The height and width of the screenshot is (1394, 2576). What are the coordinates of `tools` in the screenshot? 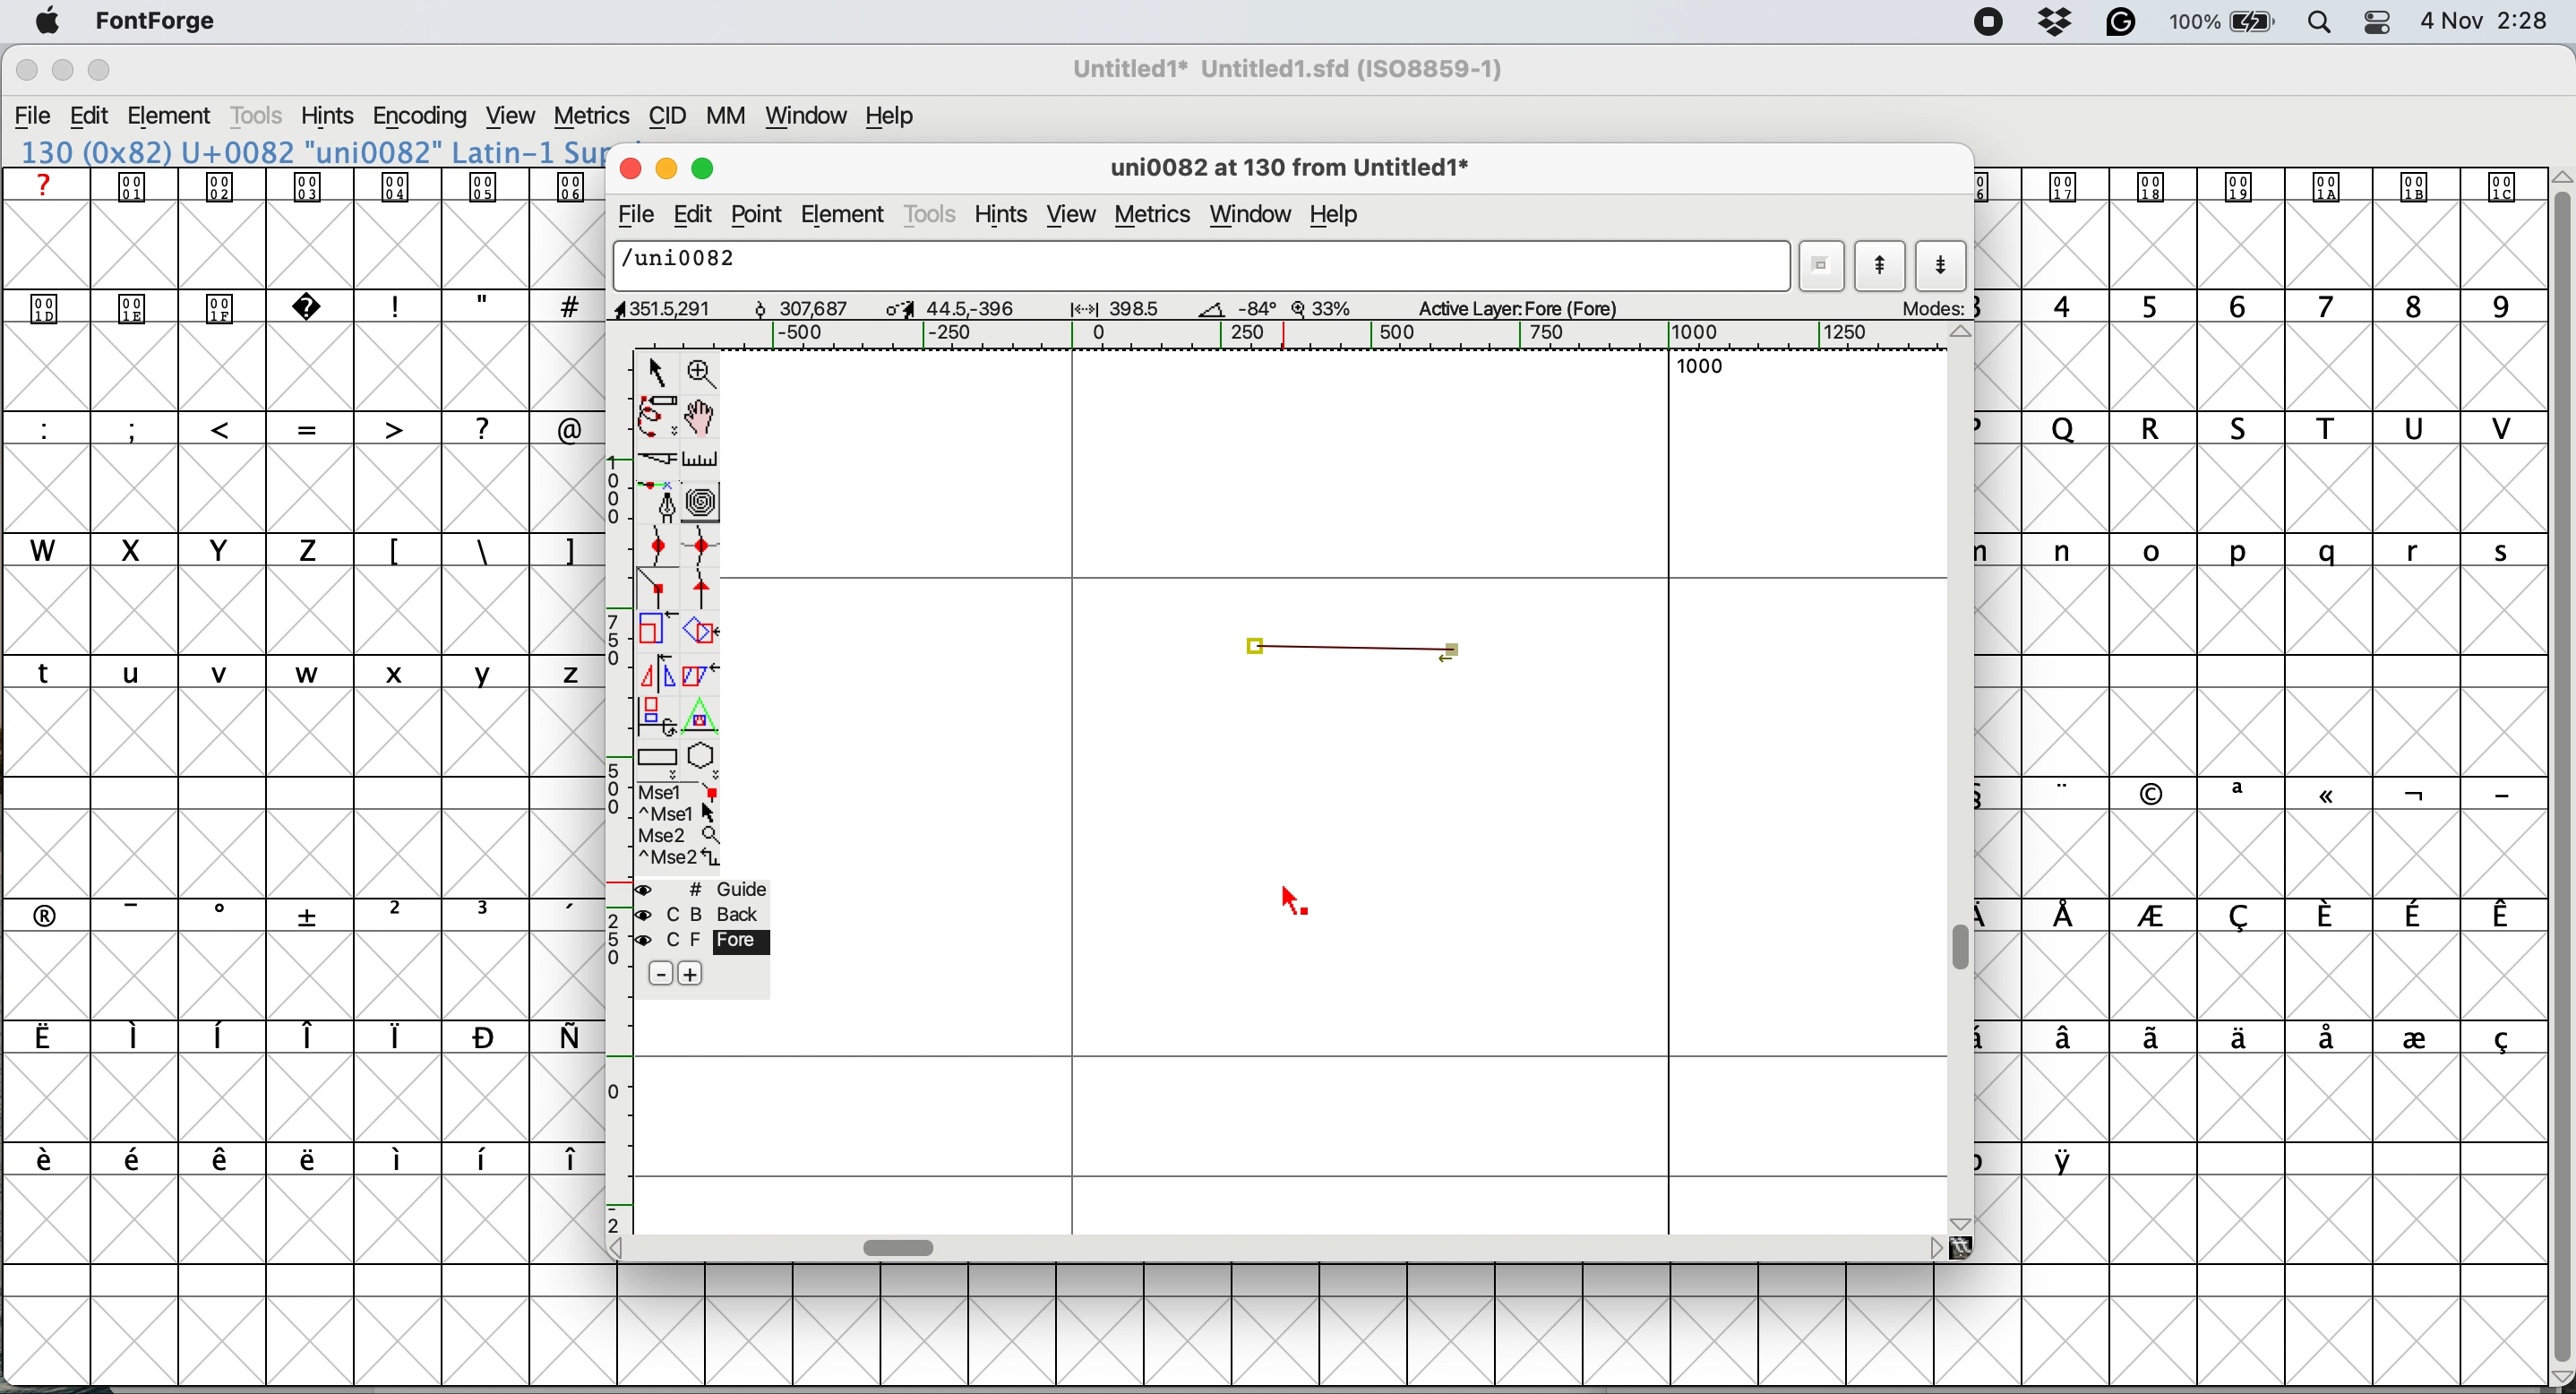 It's located at (932, 217).